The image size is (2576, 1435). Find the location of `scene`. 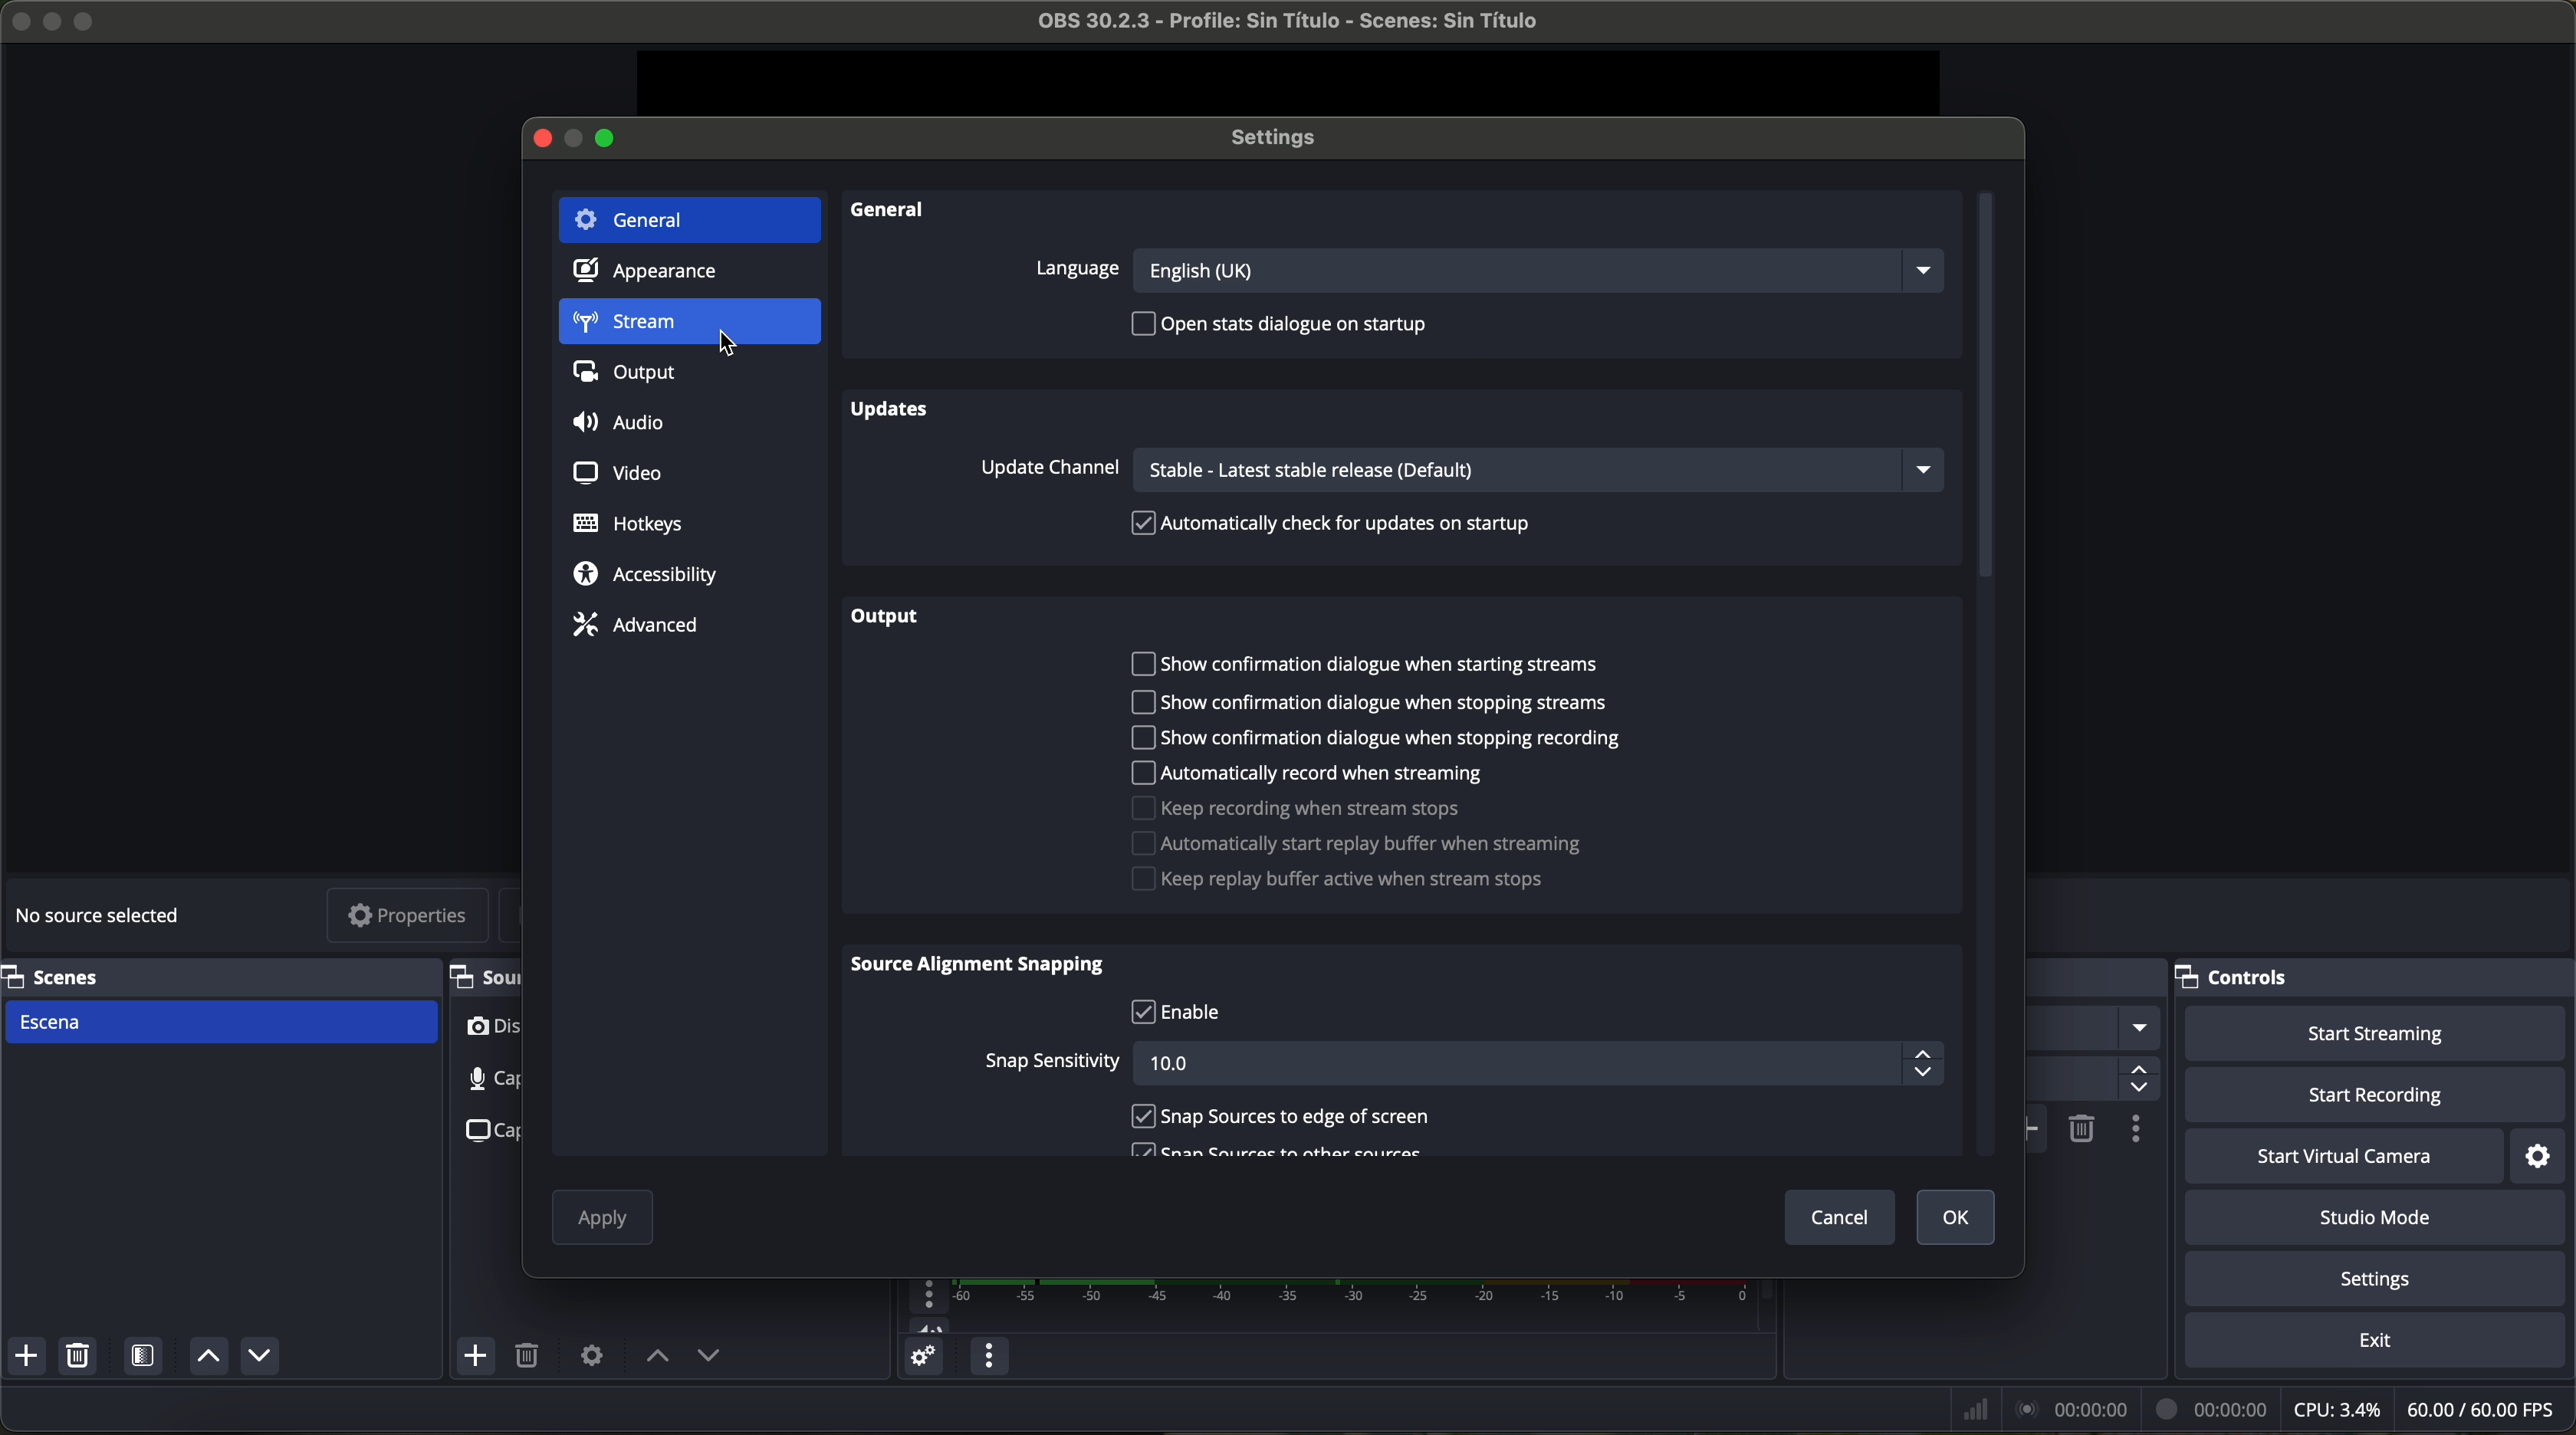

scene is located at coordinates (222, 1022).